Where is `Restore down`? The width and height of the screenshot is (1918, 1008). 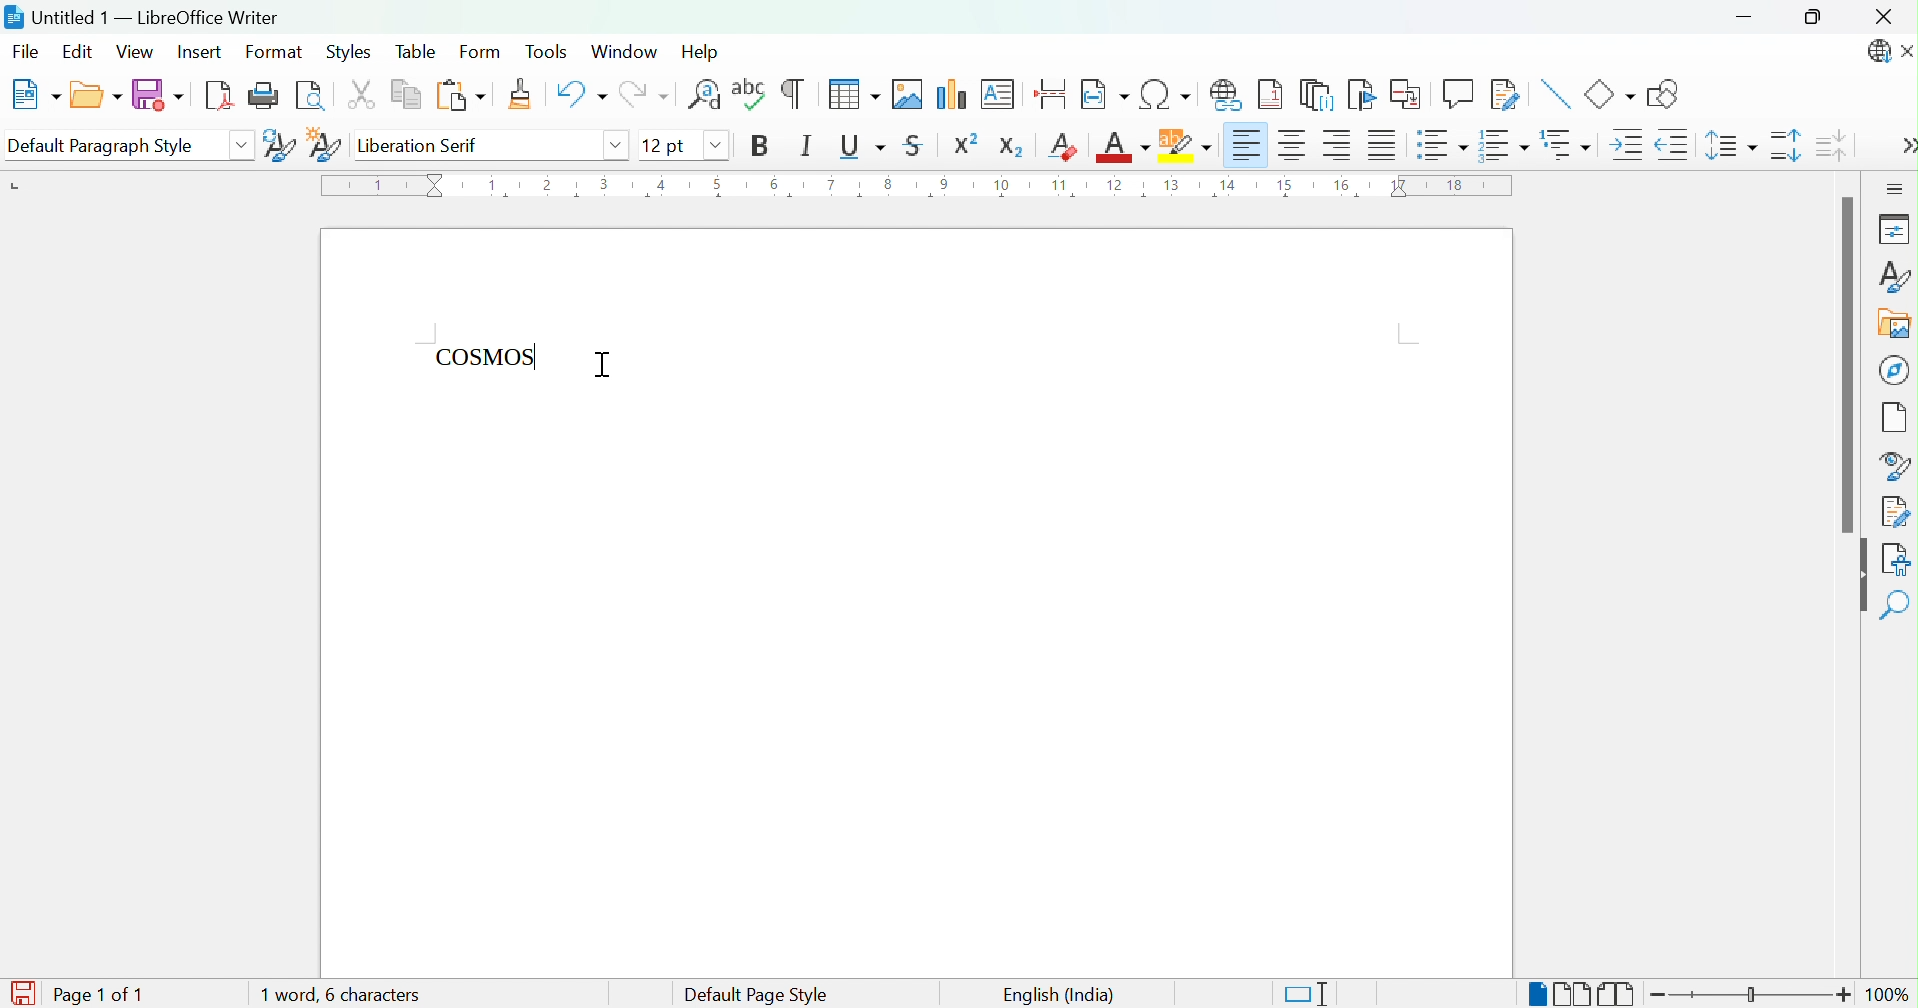 Restore down is located at coordinates (1815, 19).